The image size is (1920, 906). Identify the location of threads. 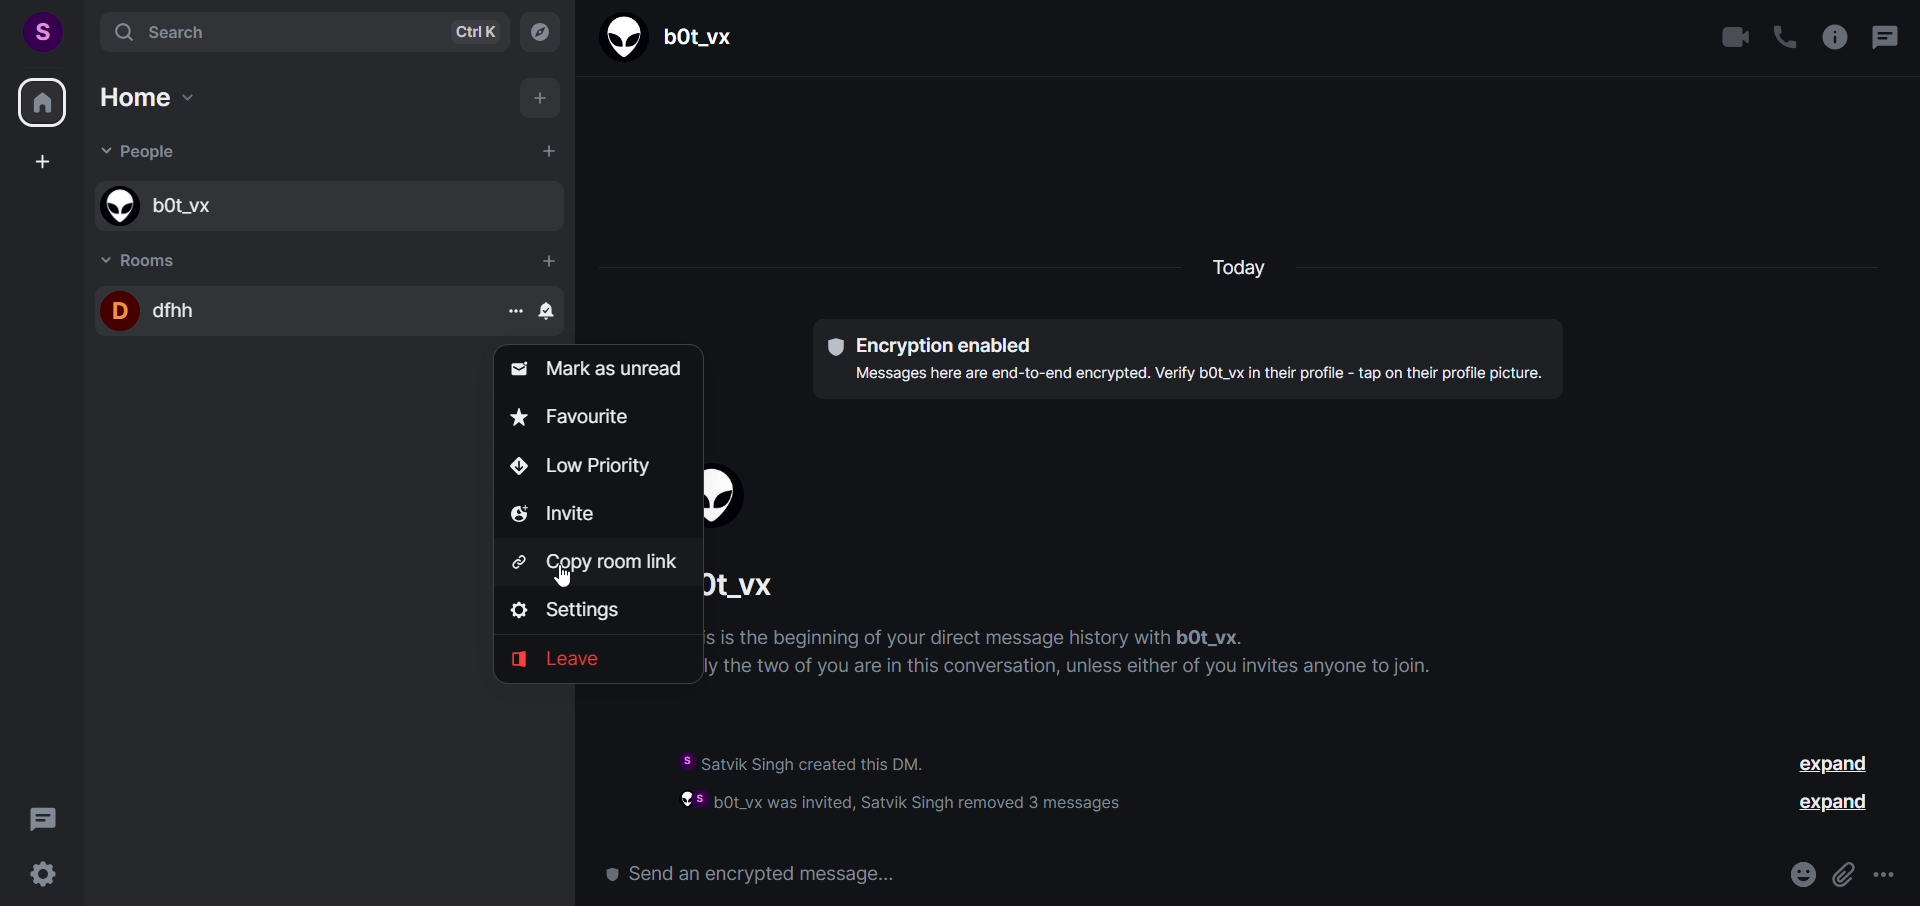
(1883, 40).